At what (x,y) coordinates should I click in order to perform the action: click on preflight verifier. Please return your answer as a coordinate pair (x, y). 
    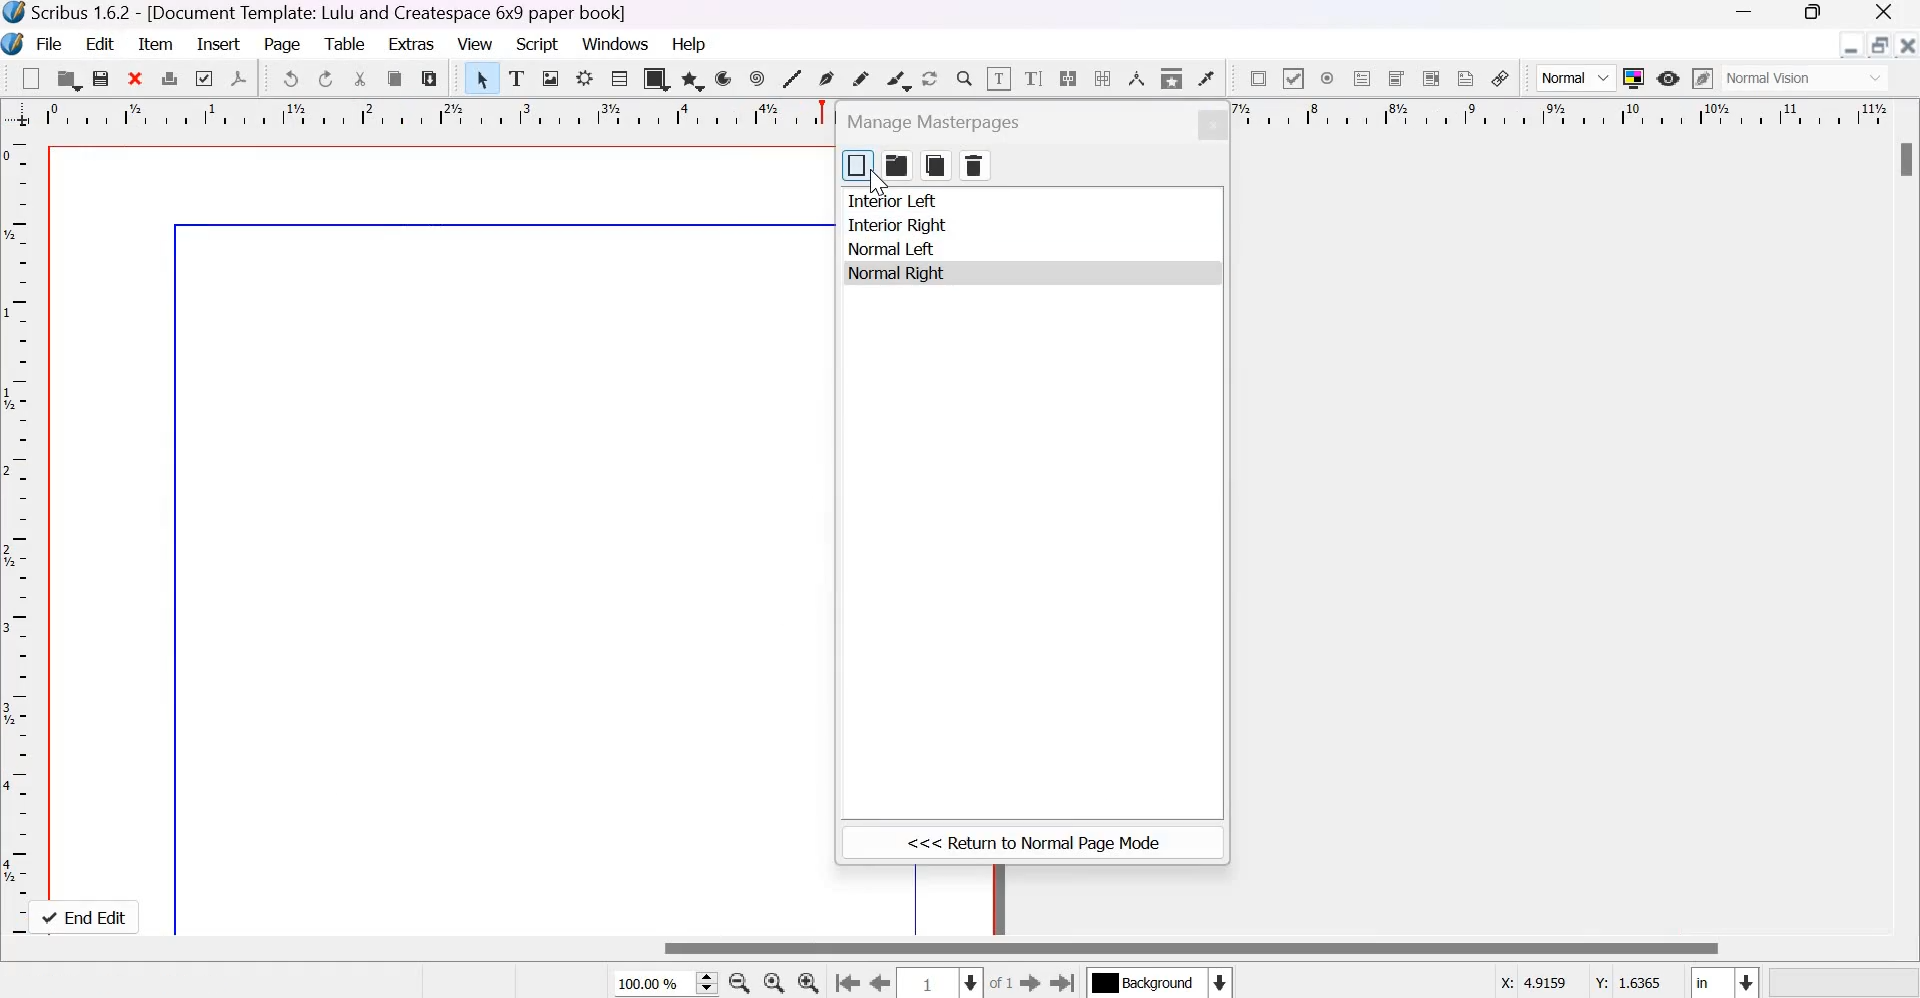
    Looking at the image, I should click on (206, 78).